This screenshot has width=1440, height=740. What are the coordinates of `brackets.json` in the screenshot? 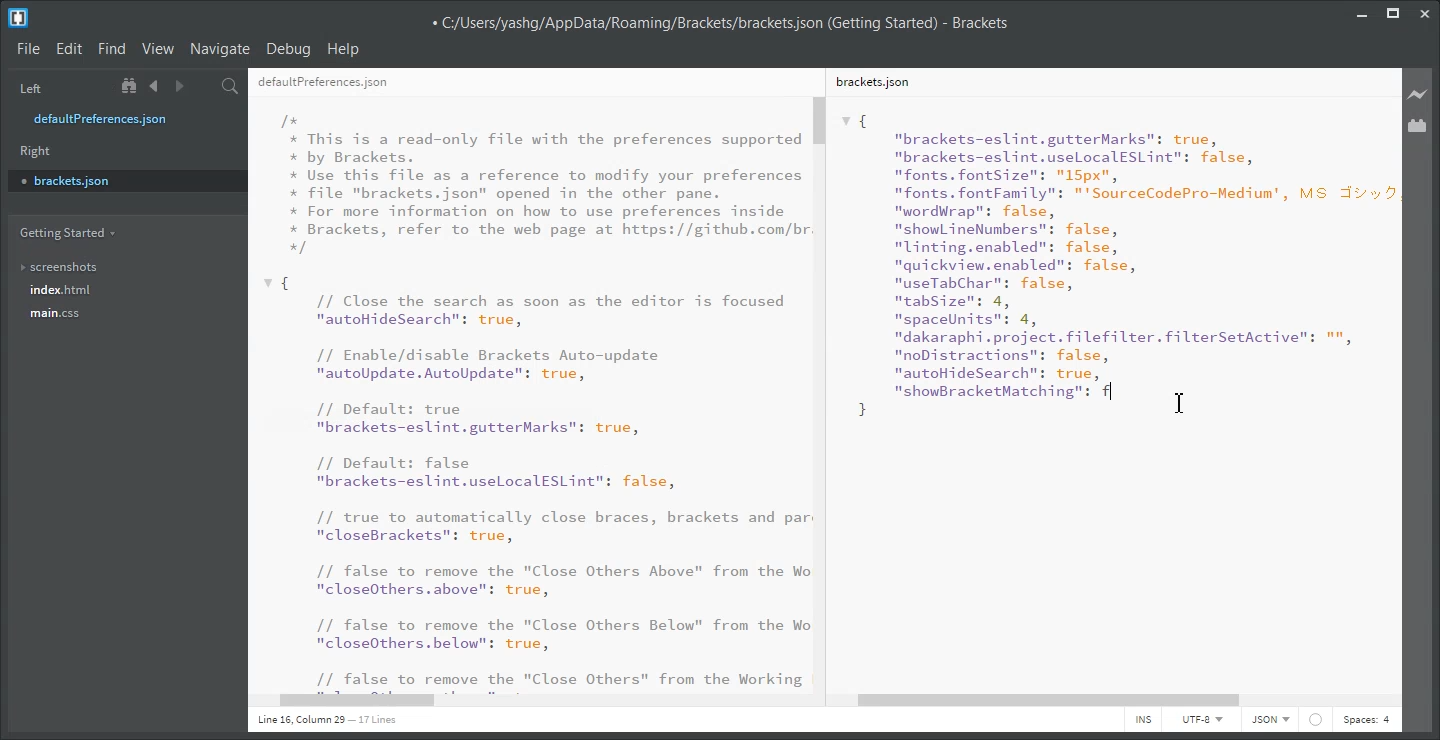 It's located at (125, 180).